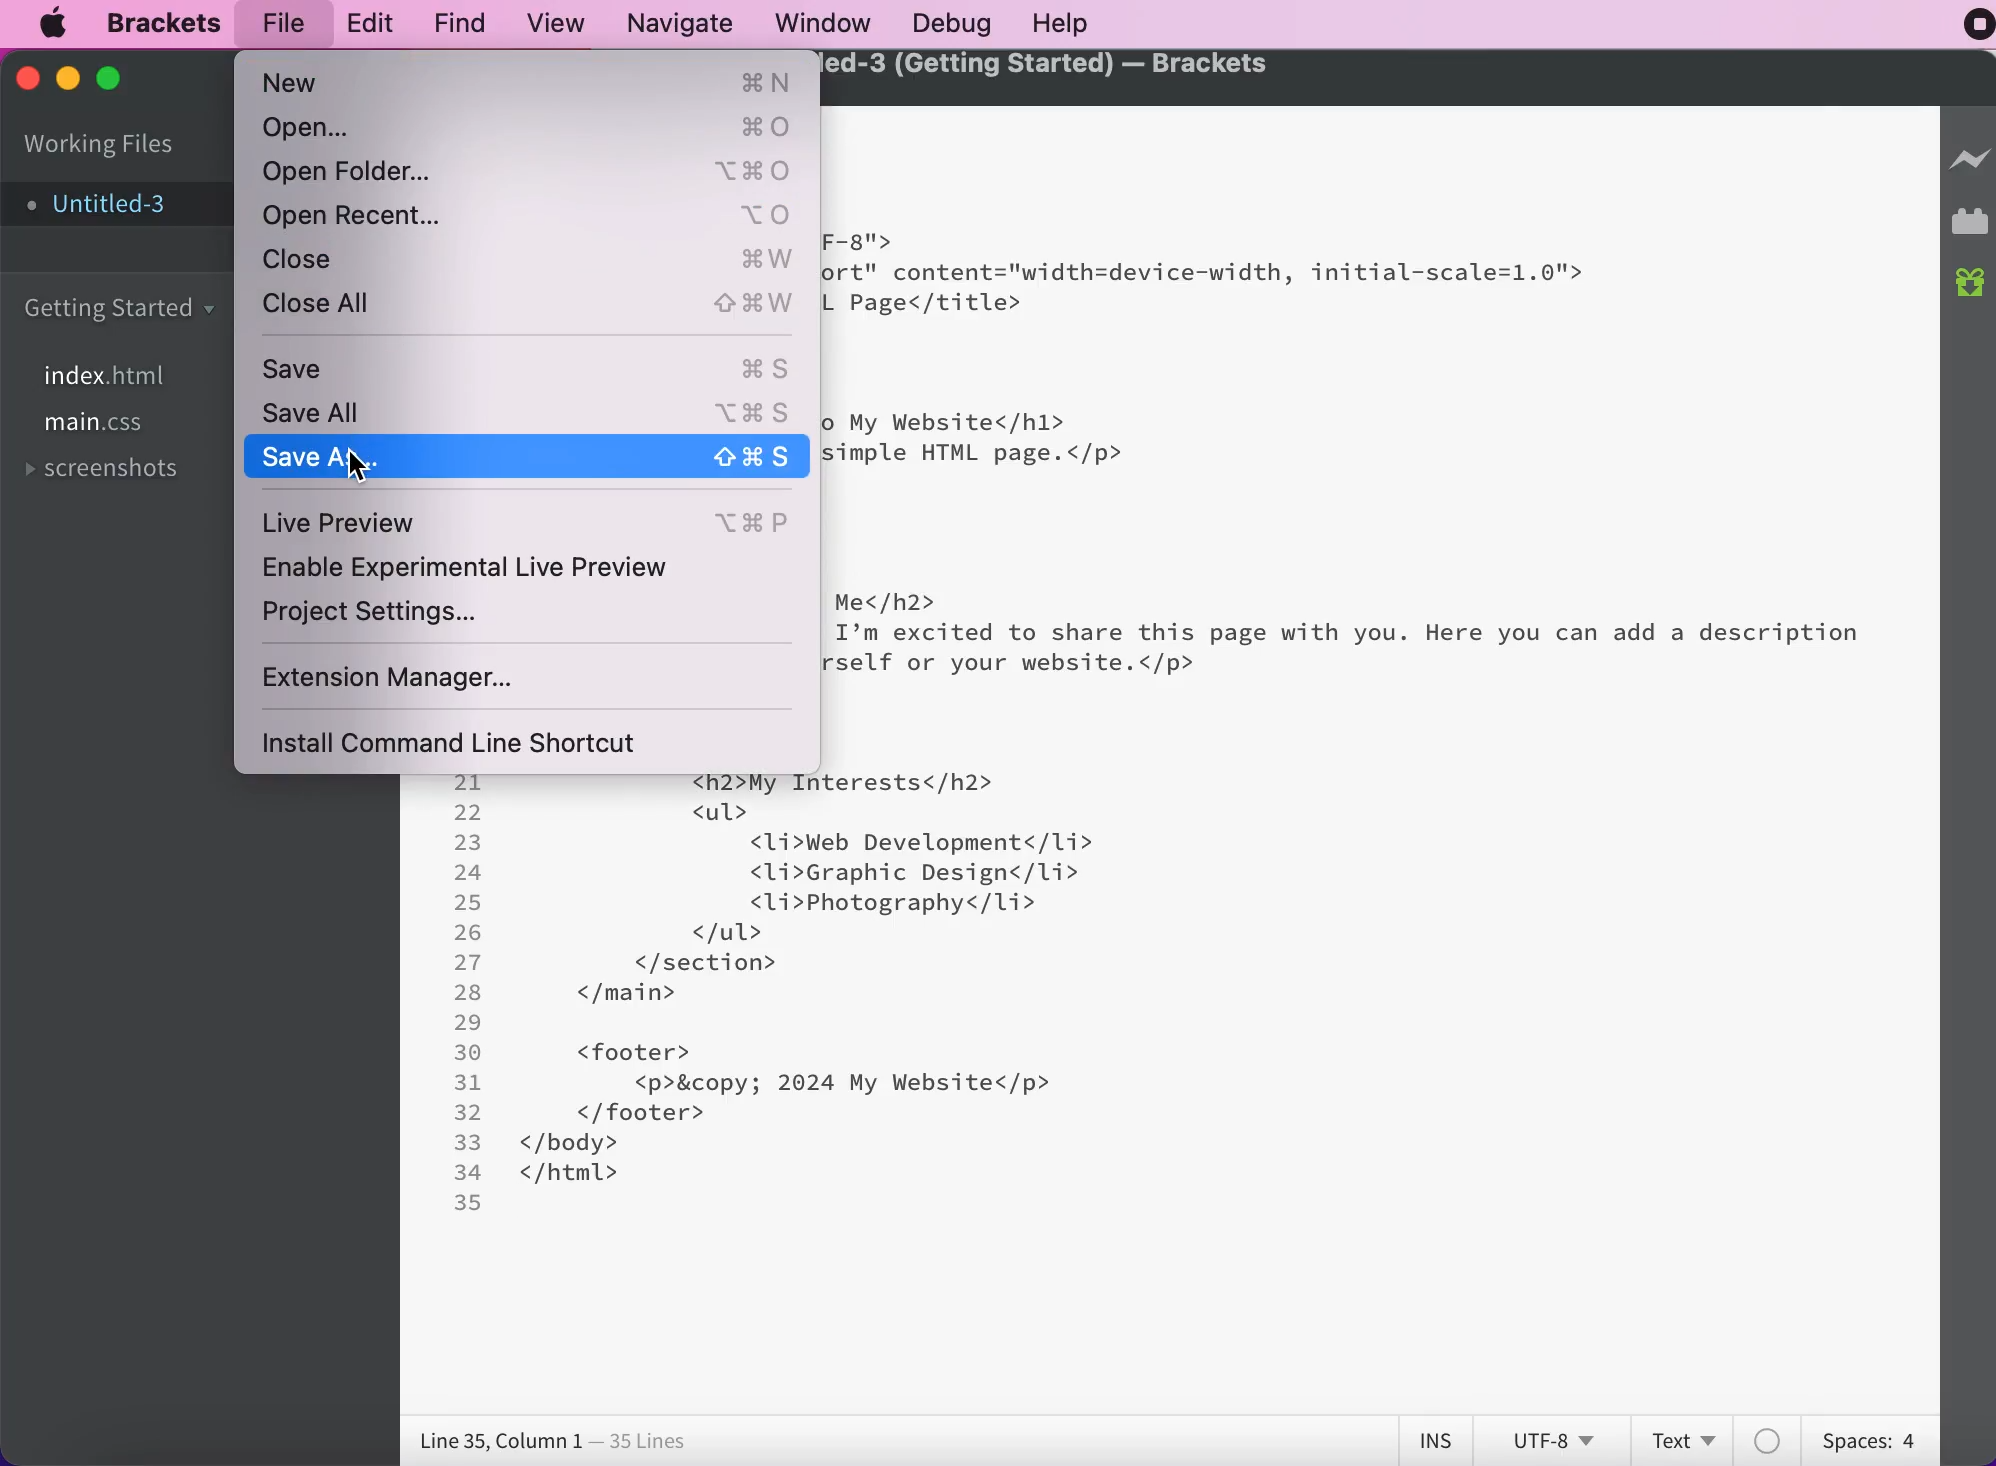 Image resolution: width=1996 pixels, height=1466 pixels. What do you see at coordinates (469, 1112) in the screenshot?
I see `32` at bounding box center [469, 1112].